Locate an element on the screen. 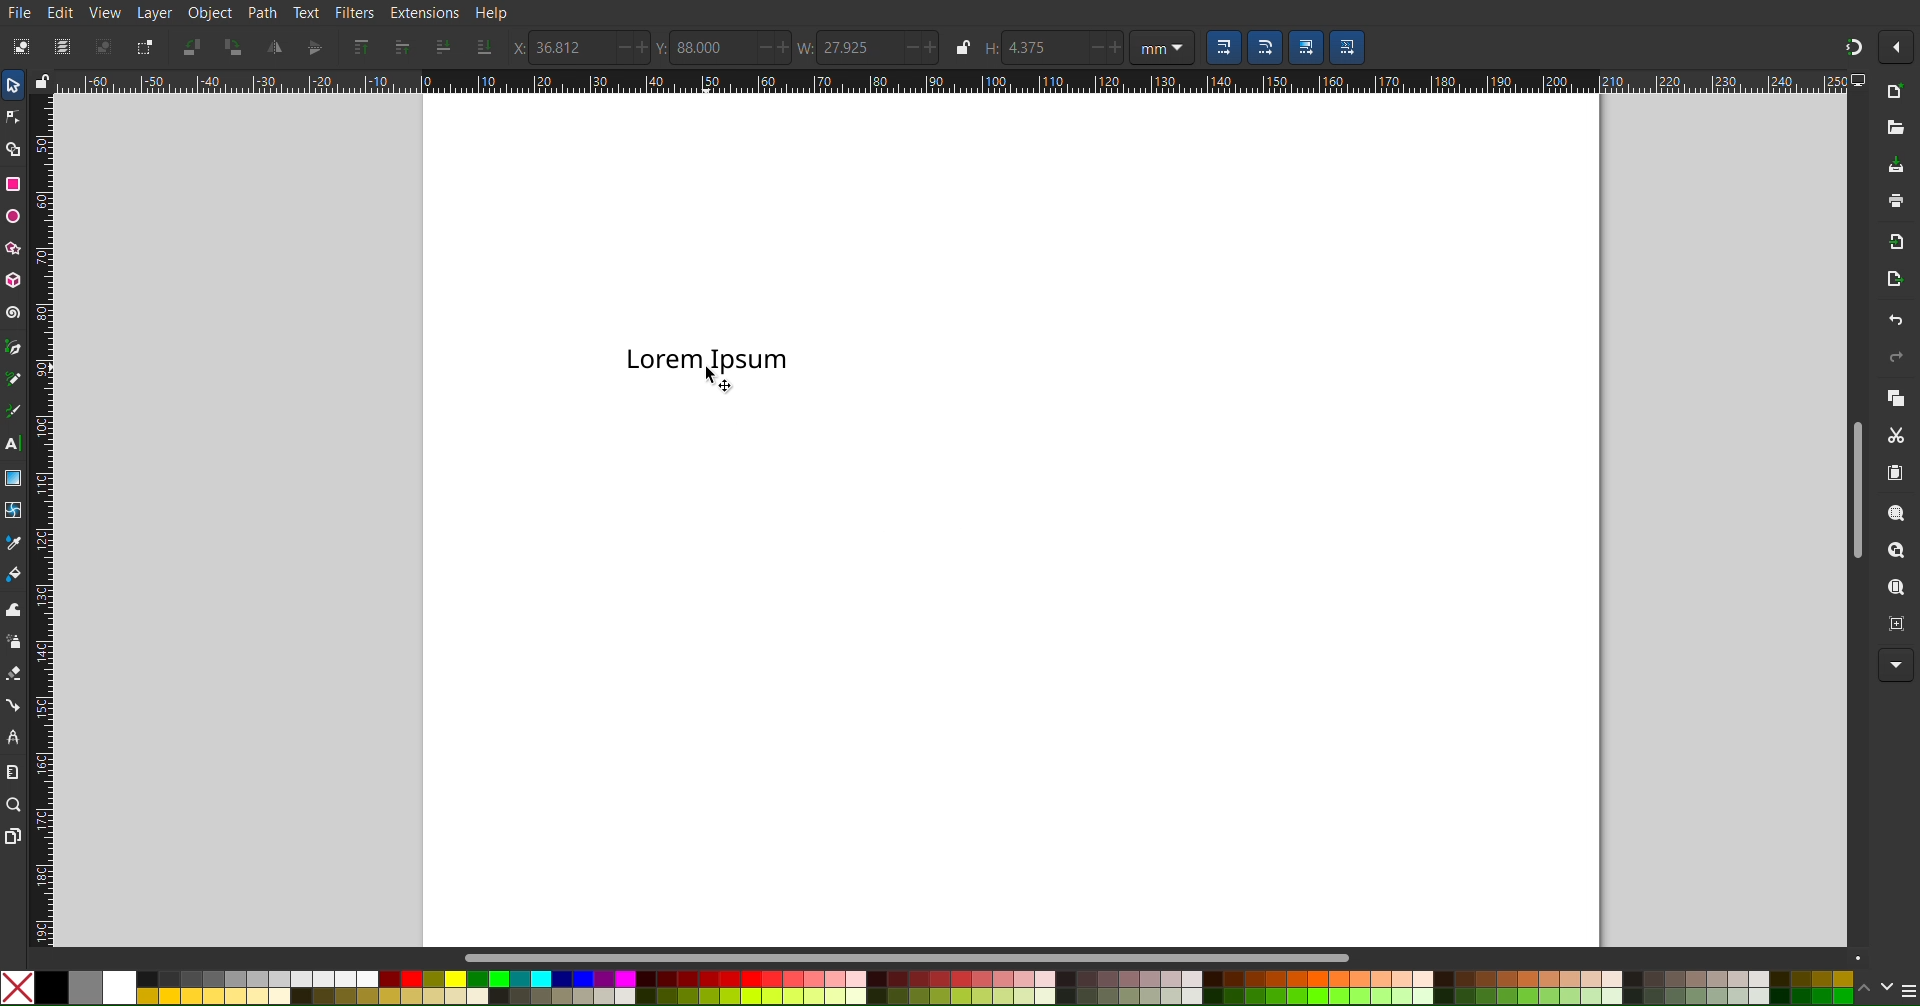 This screenshot has width=1920, height=1006. increase/decrease is located at coordinates (1106, 45).